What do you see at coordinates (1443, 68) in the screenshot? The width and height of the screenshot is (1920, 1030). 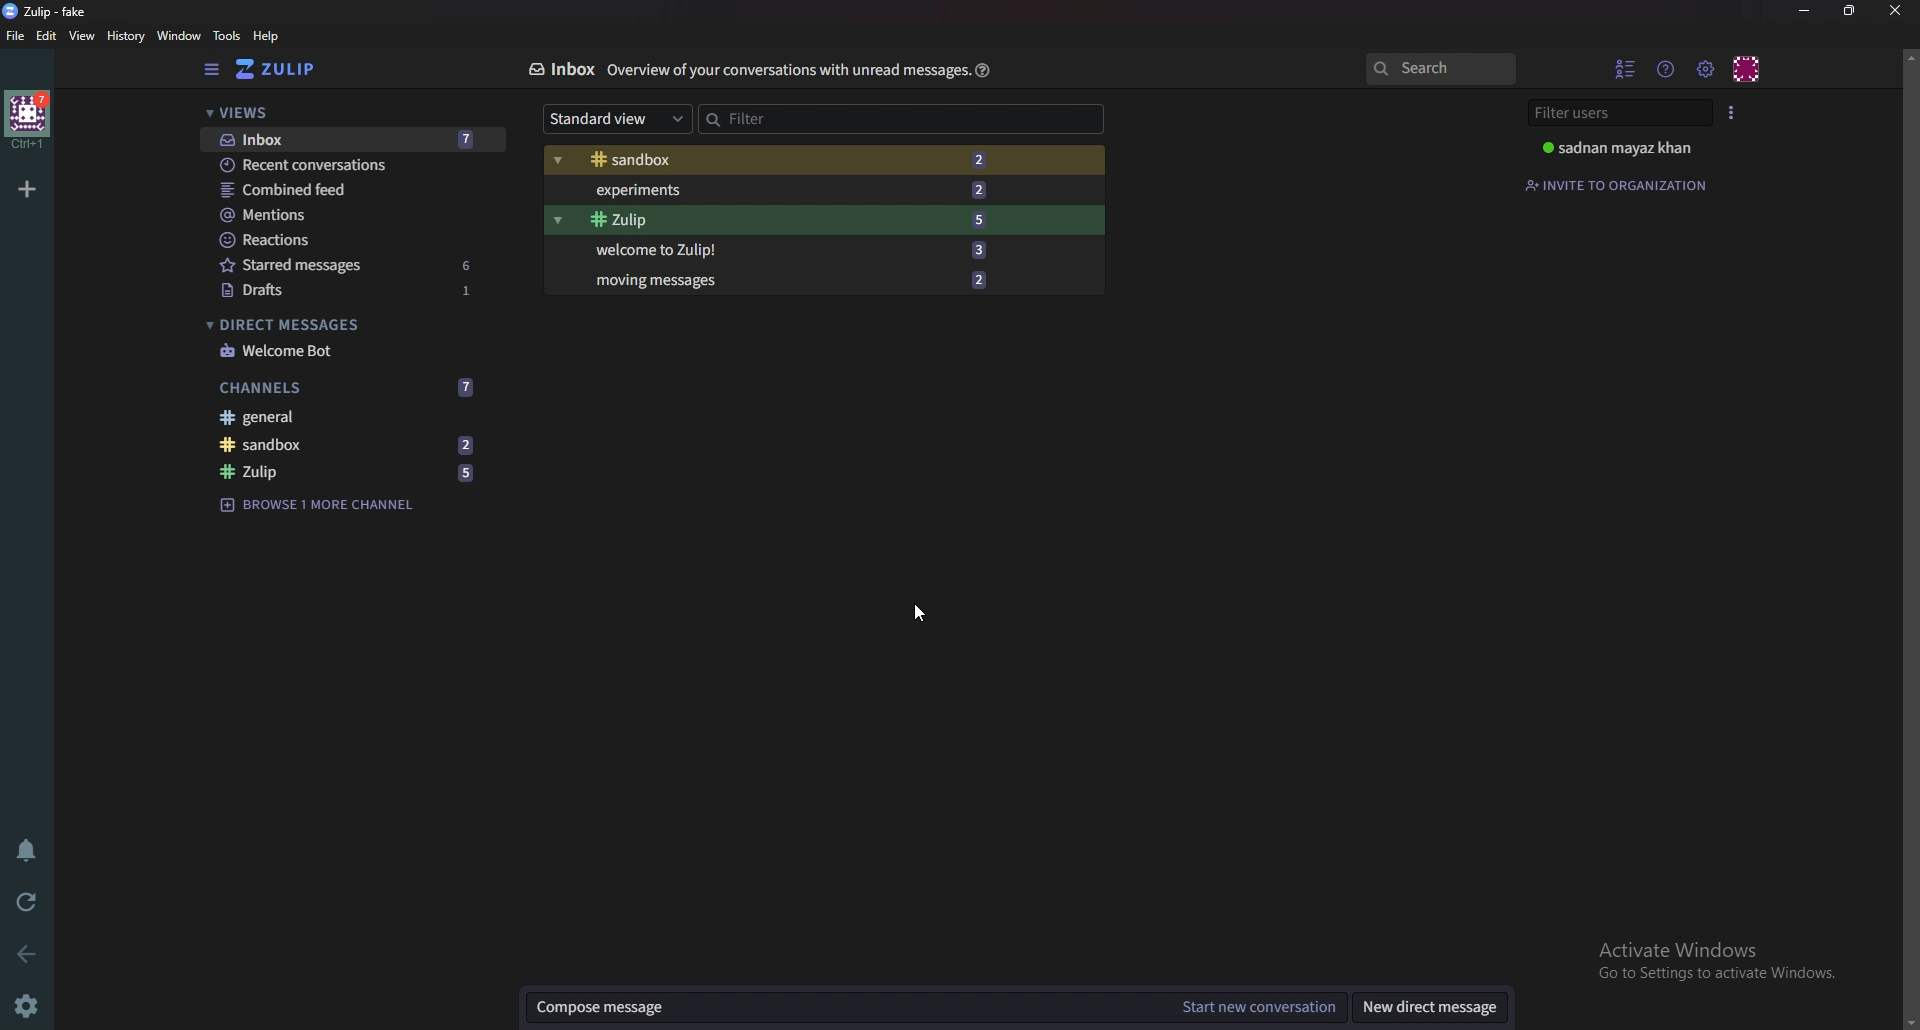 I see `search` at bounding box center [1443, 68].